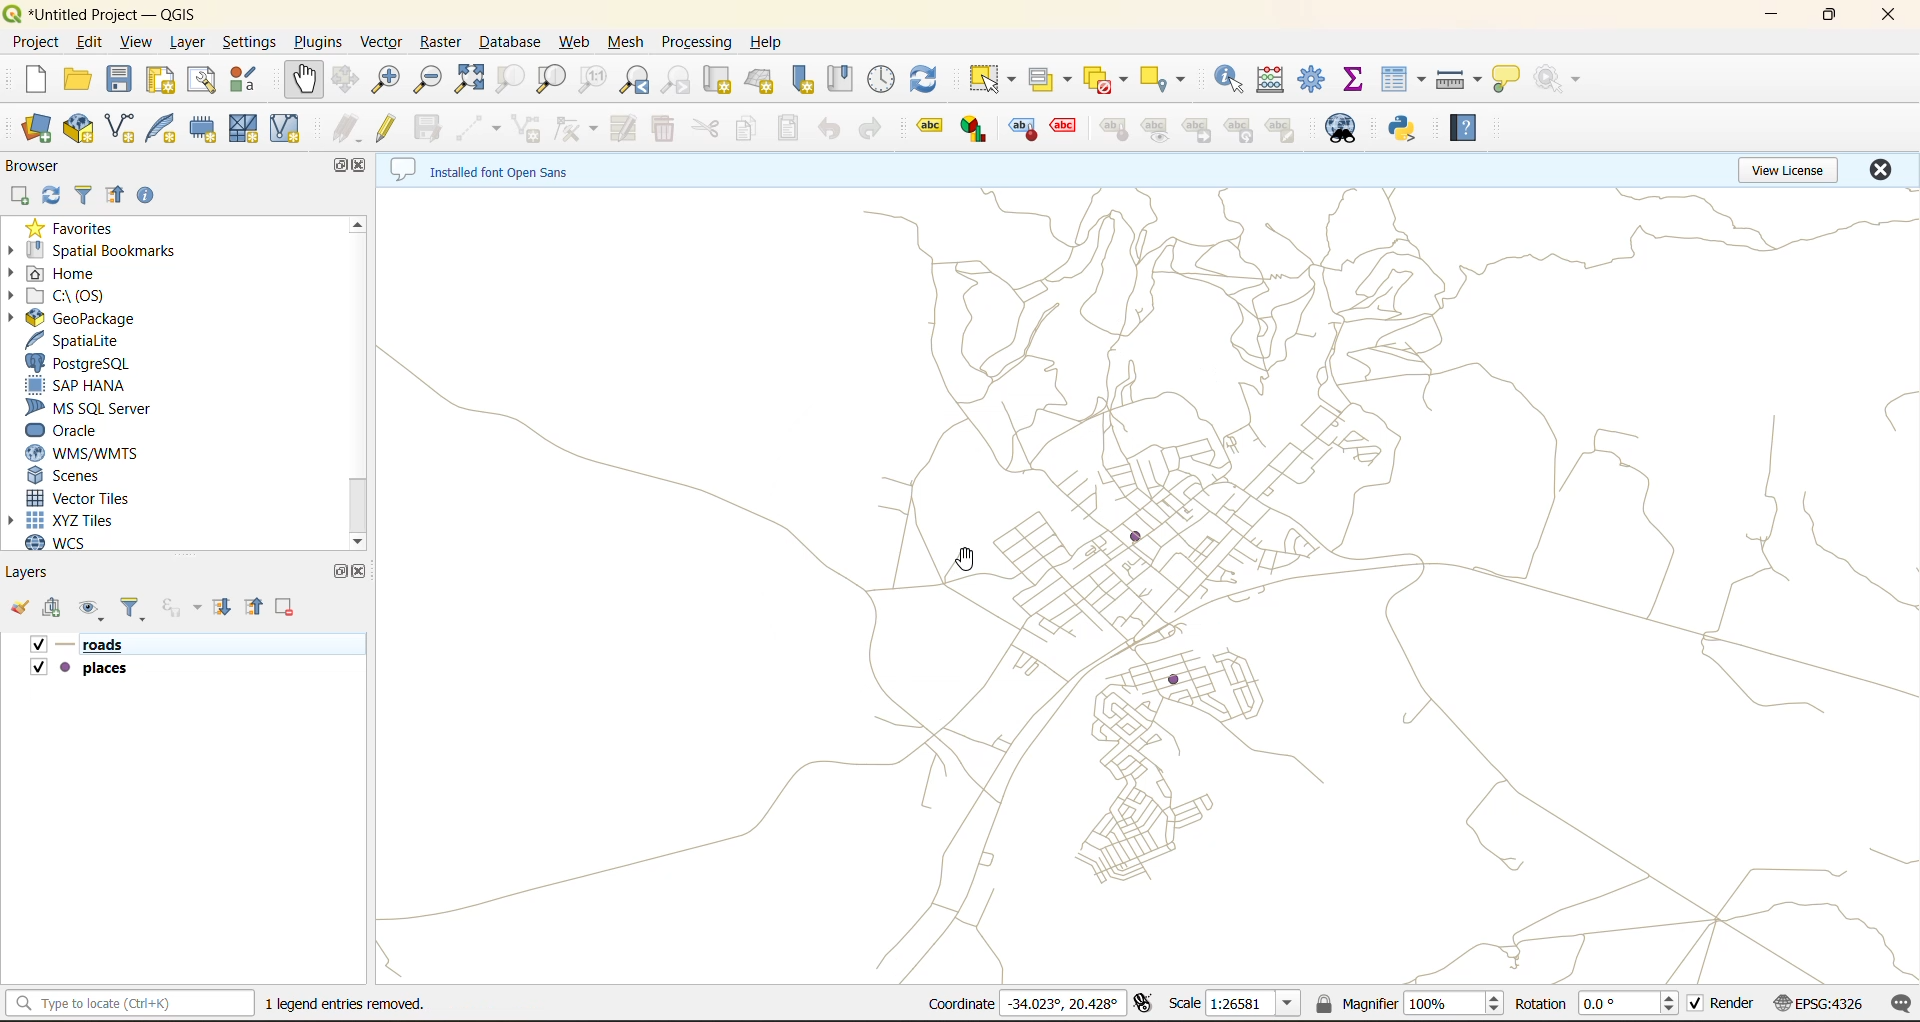  What do you see at coordinates (121, 127) in the screenshot?
I see `new shapefile` at bounding box center [121, 127].